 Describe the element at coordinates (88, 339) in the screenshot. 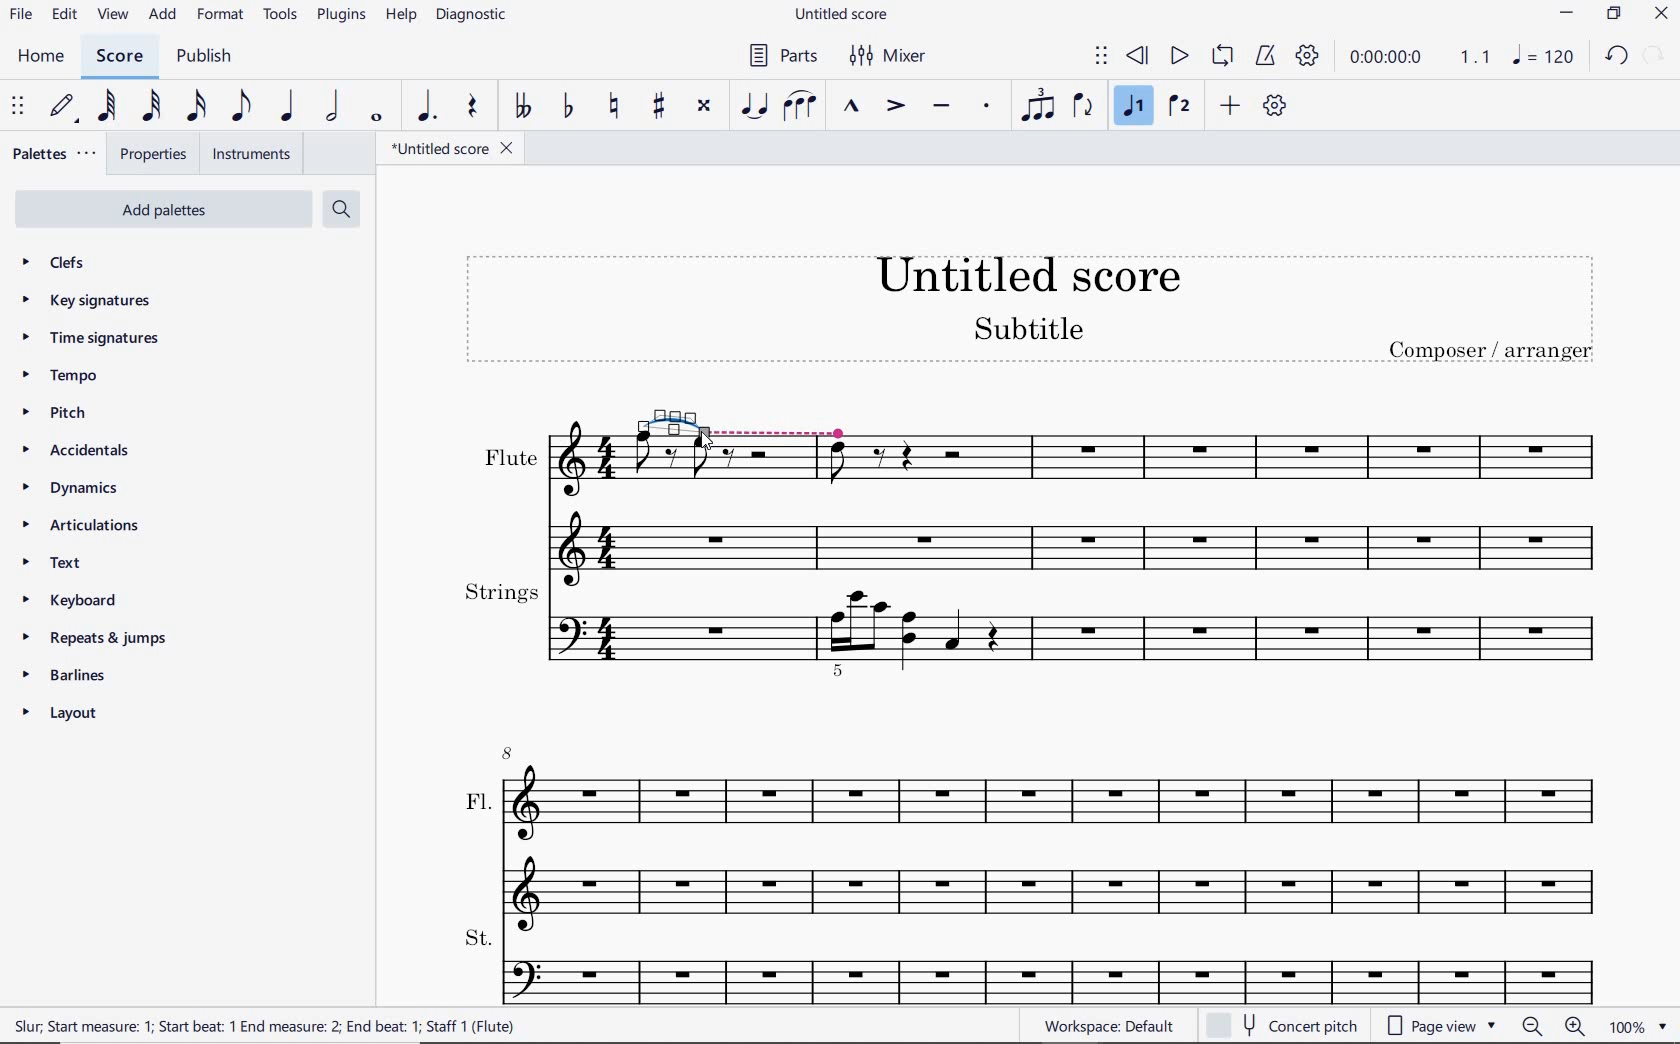

I see `time signatures` at that location.